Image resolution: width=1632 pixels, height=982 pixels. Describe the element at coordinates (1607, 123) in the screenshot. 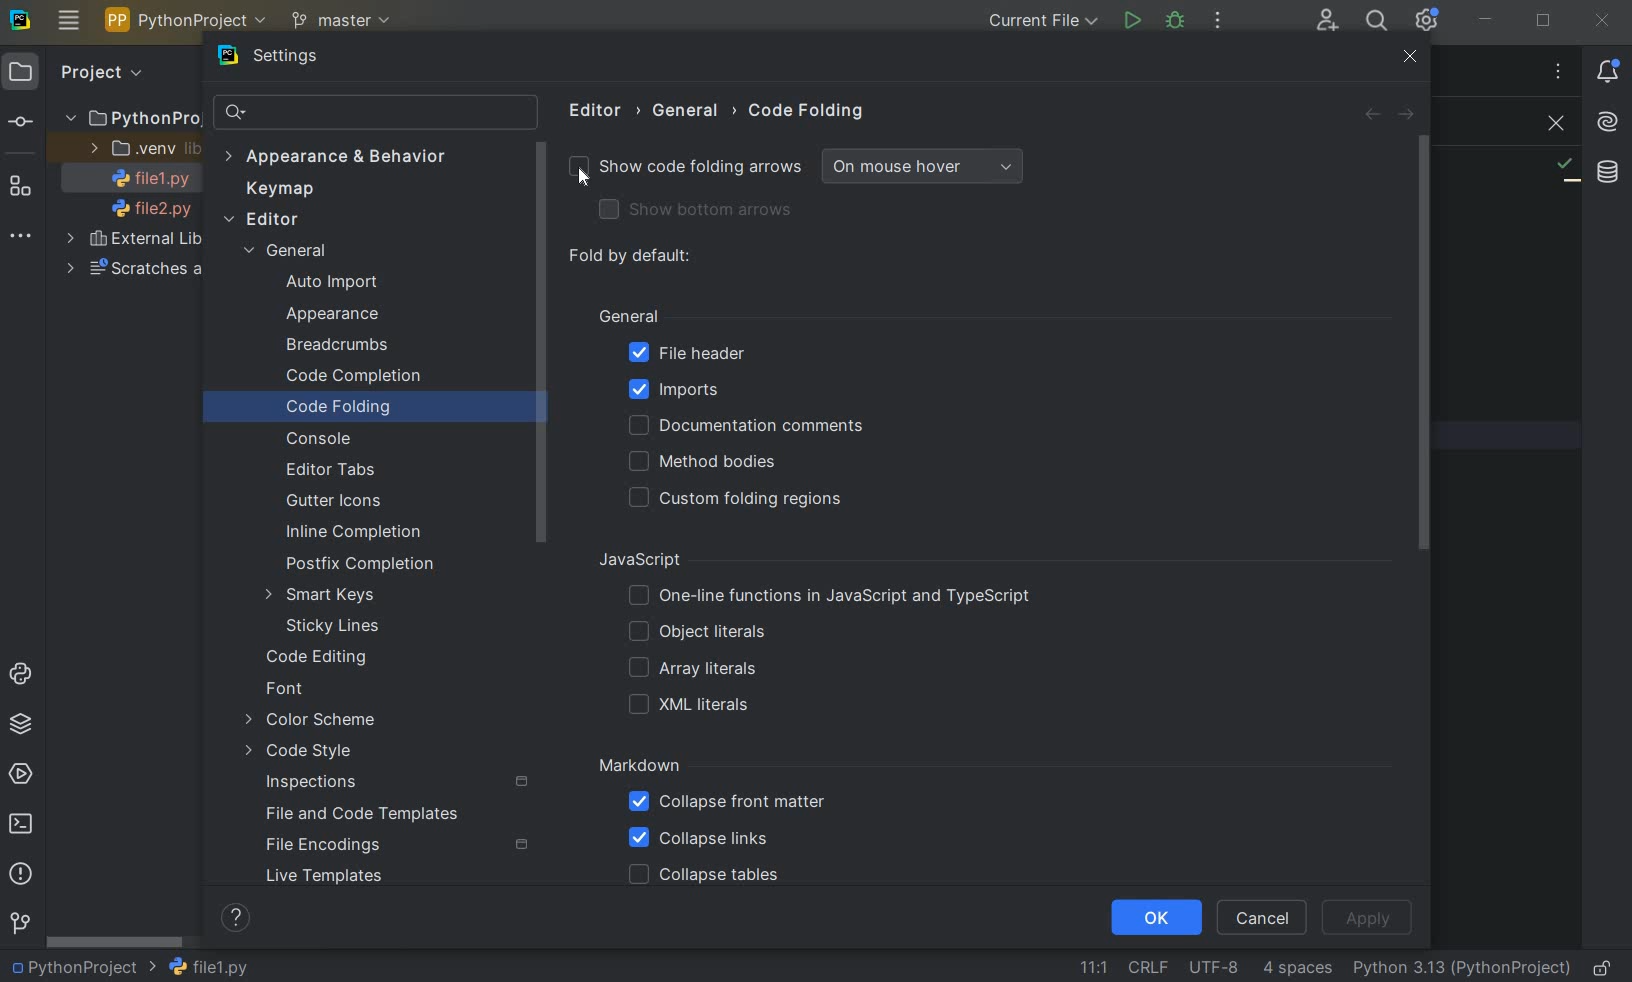

I see `AI ASSISTANT` at that location.